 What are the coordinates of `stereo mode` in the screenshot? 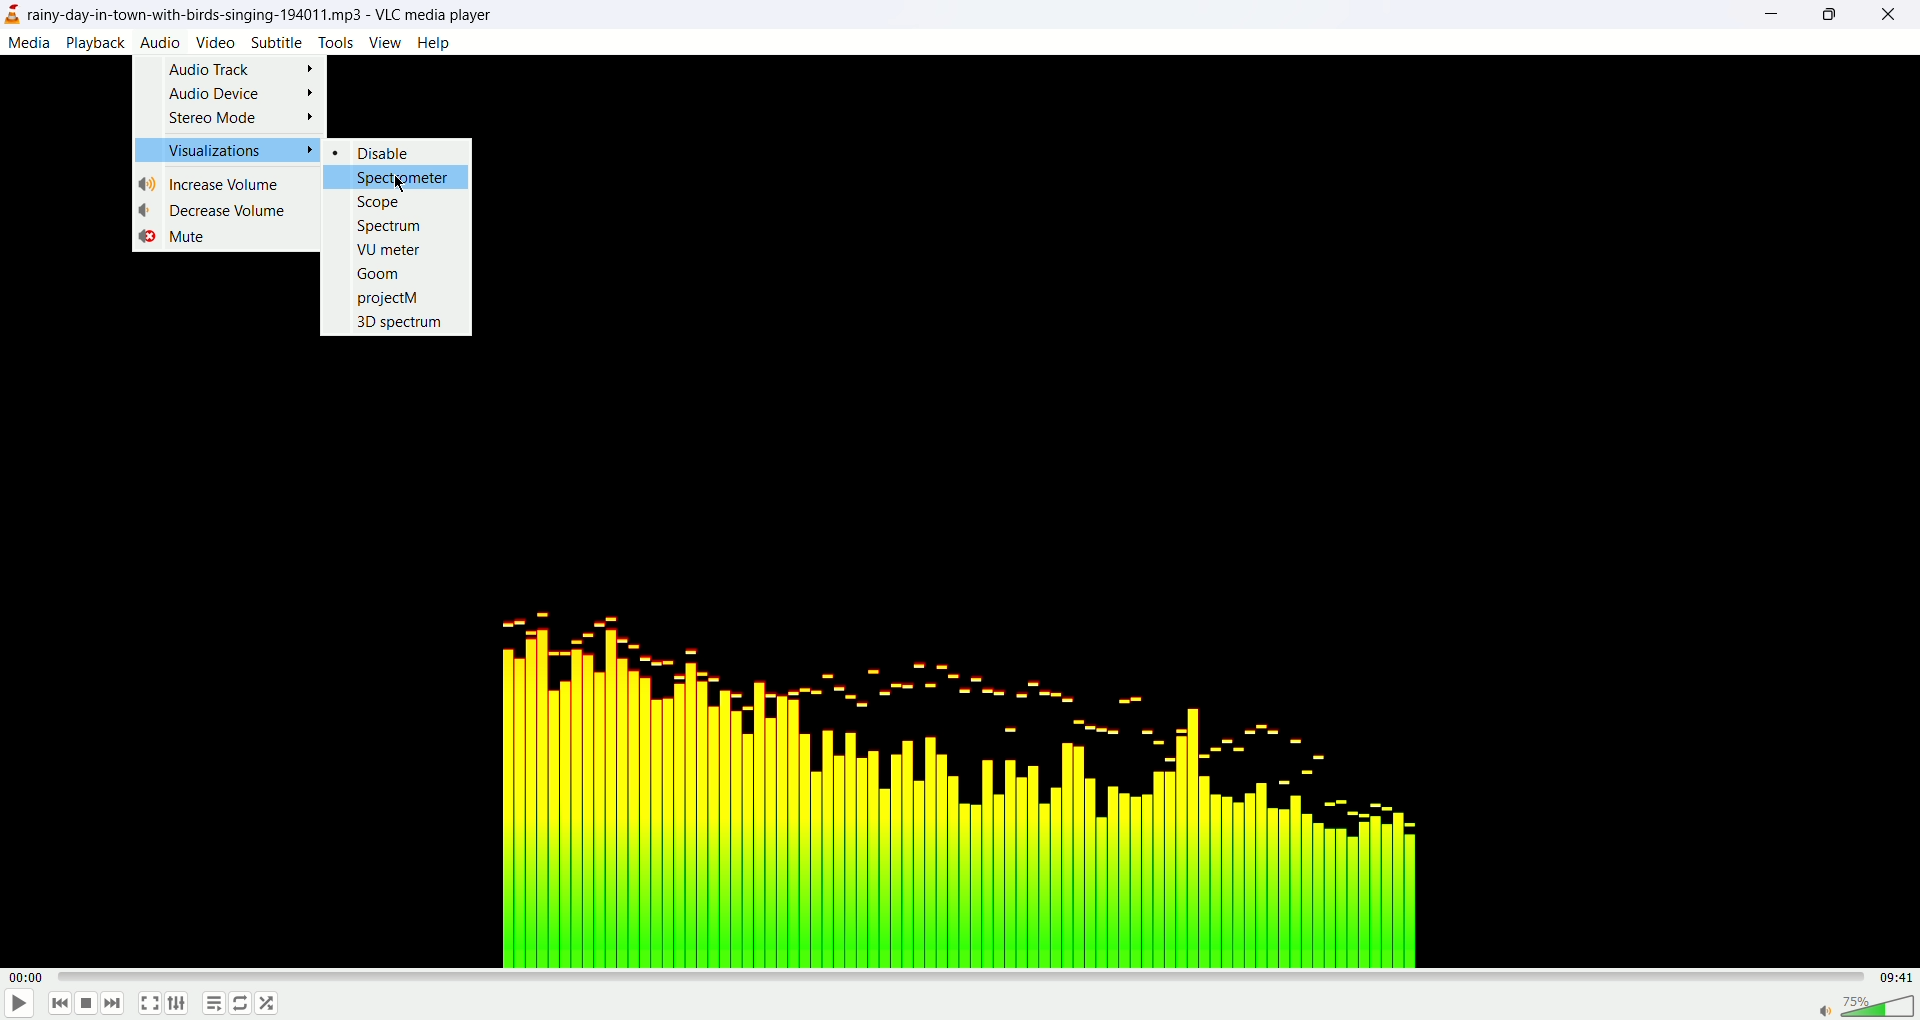 It's located at (236, 119).